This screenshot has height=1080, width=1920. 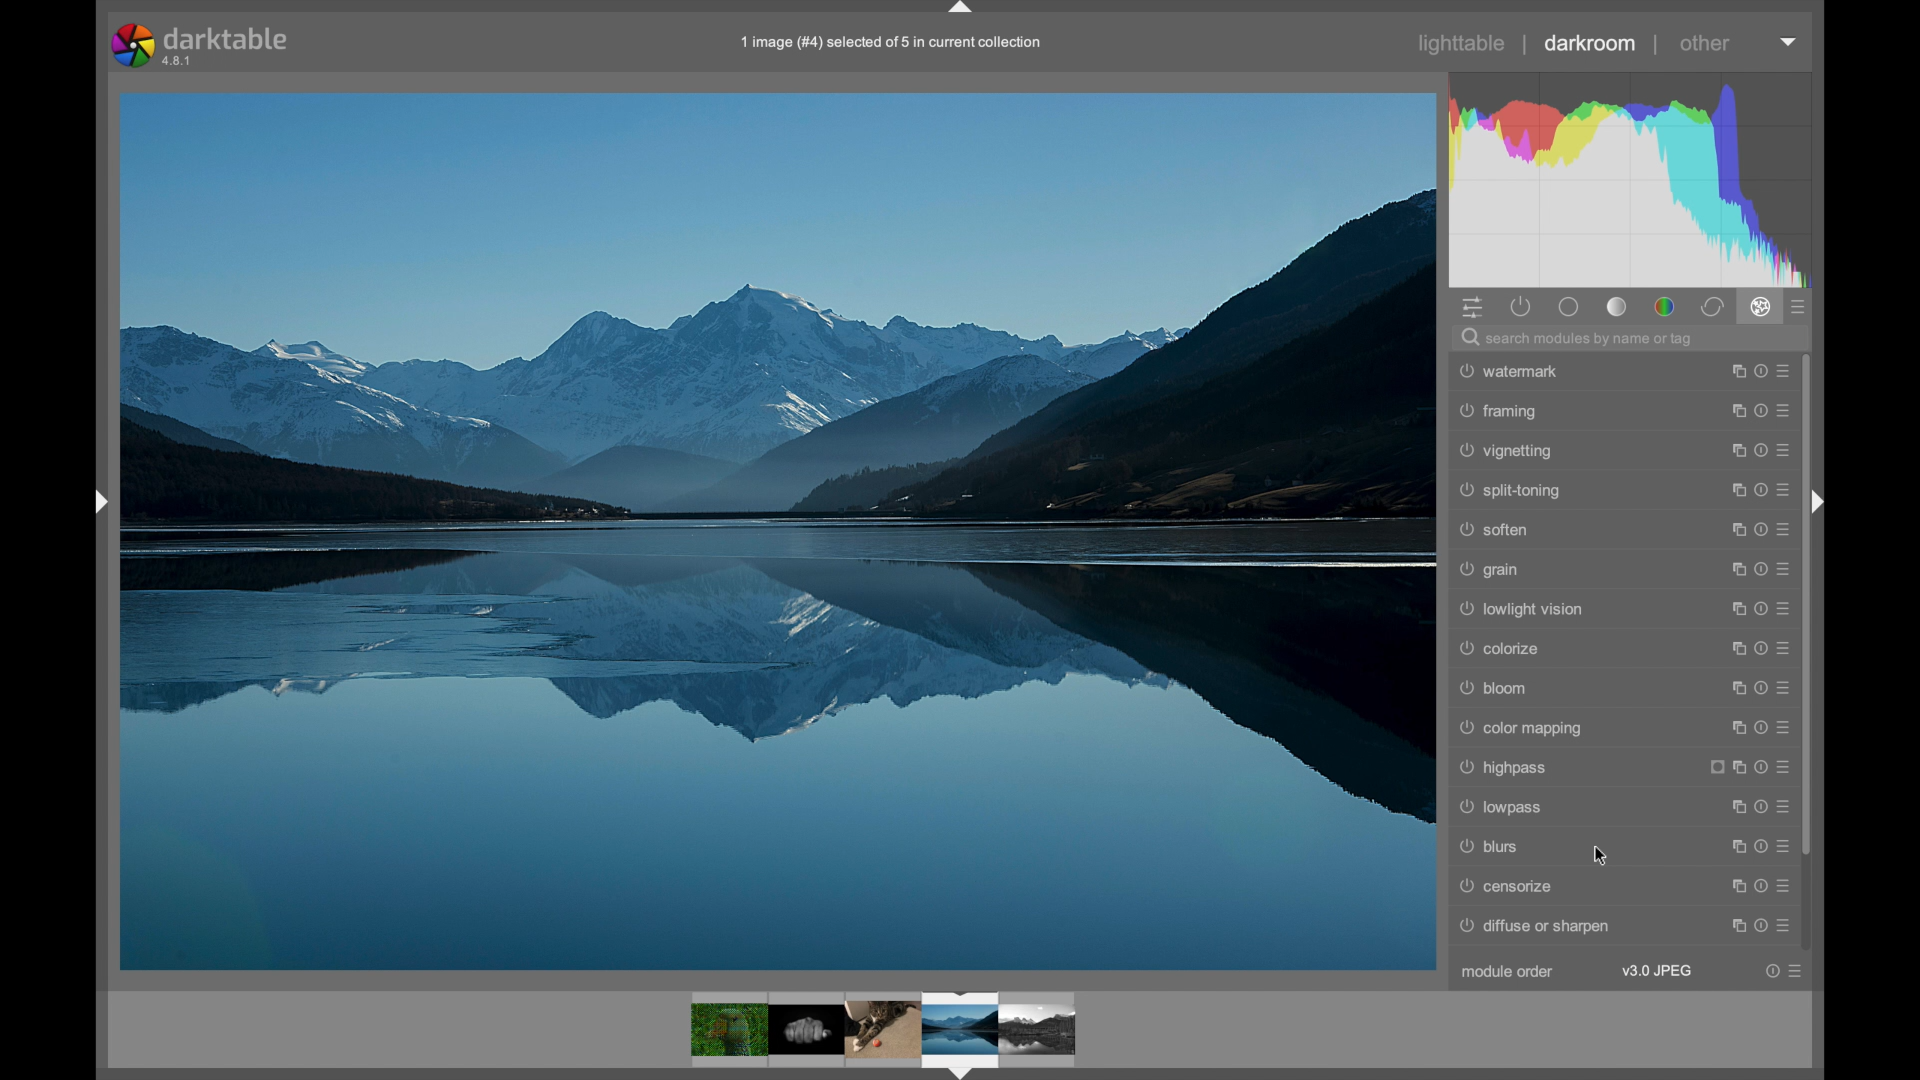 What do you see at coordinates (1496, 688) in the screenshot?
I see `bloom` at bounding box center [1496, 688].